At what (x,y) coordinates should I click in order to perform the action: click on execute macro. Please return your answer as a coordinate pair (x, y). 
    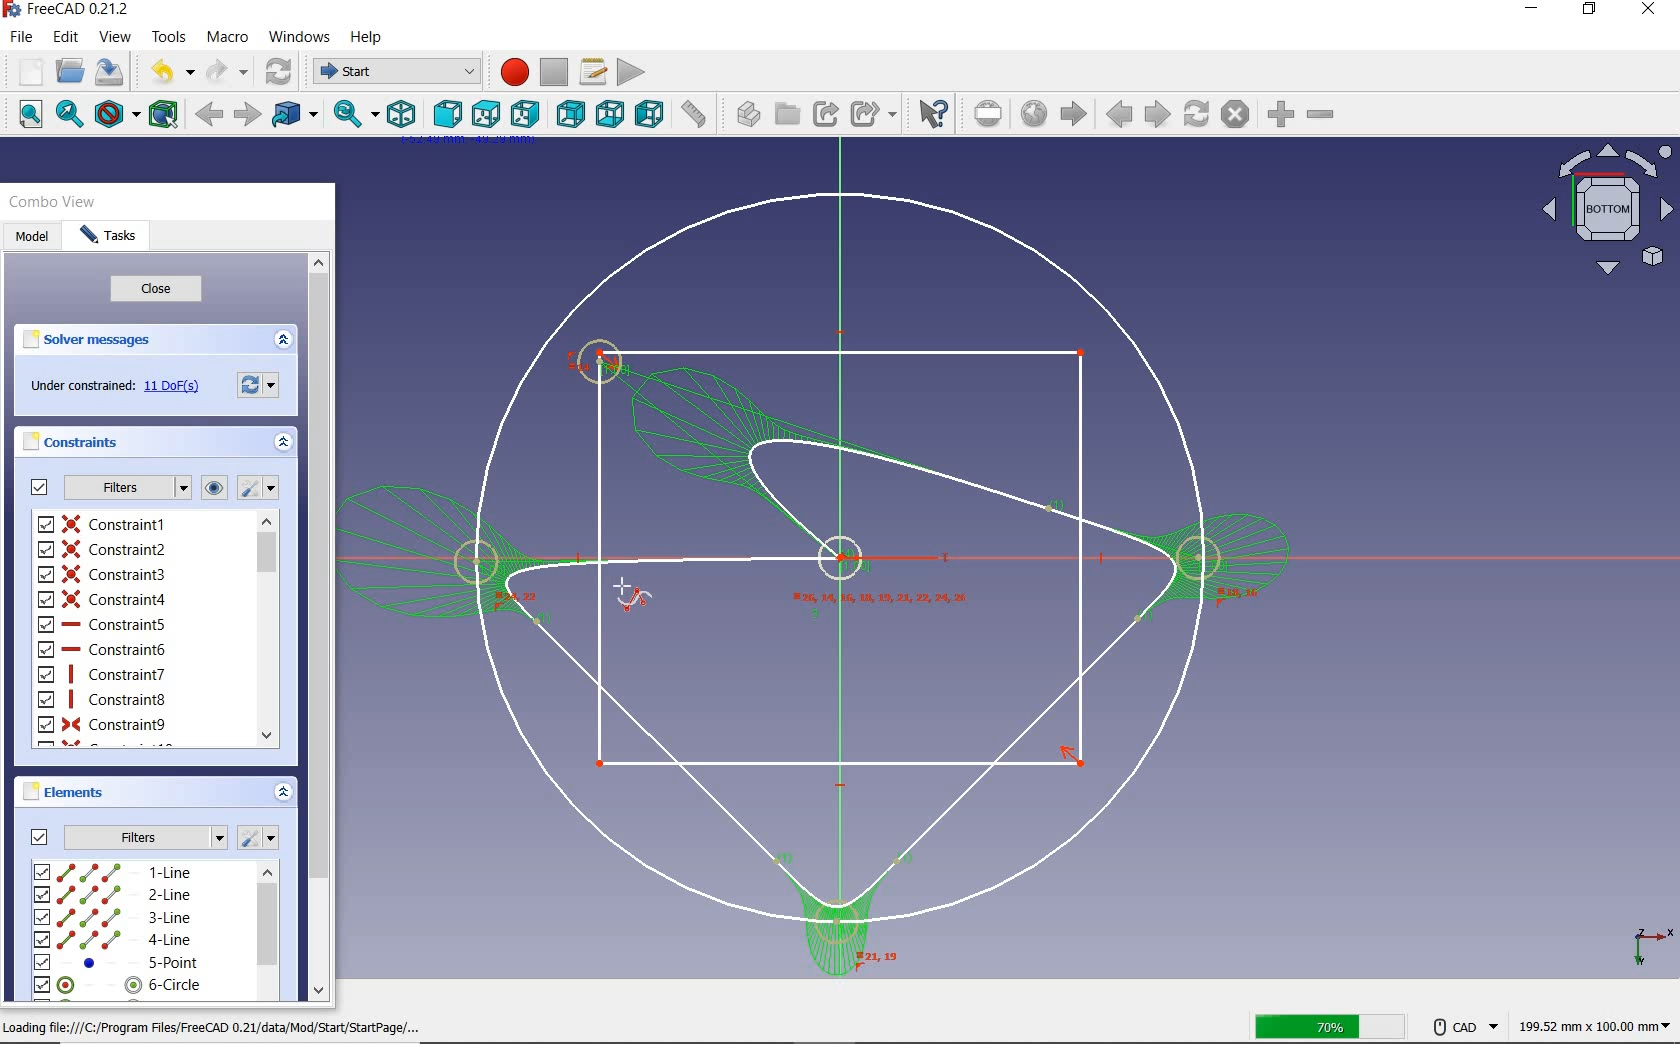
    Looking at the image, I should click on (631, 71).